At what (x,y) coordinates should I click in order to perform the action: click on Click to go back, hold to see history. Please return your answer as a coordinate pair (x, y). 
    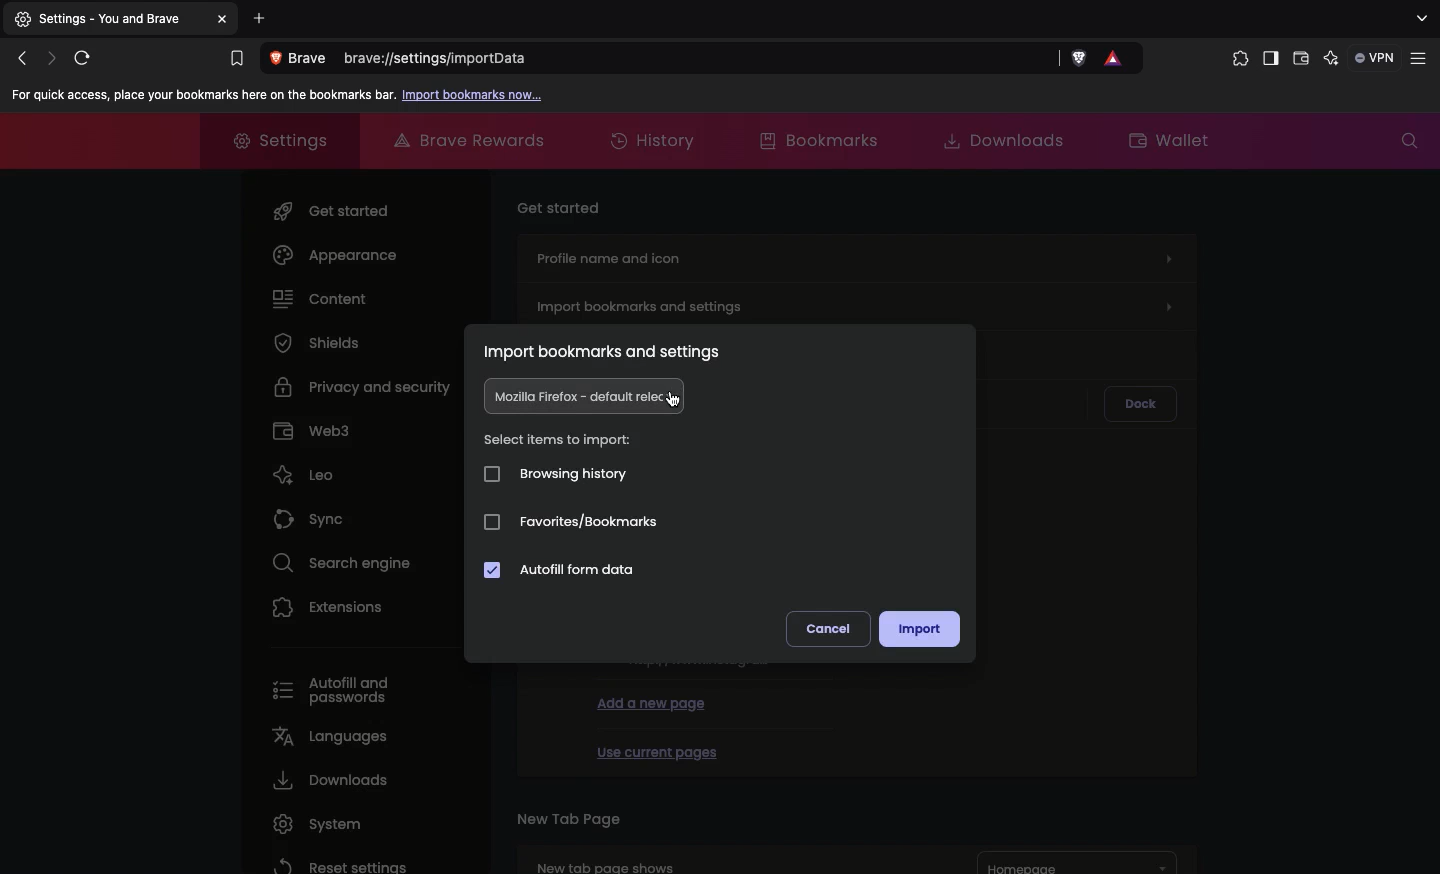
    Looking at the image, I should click on (21, 59).